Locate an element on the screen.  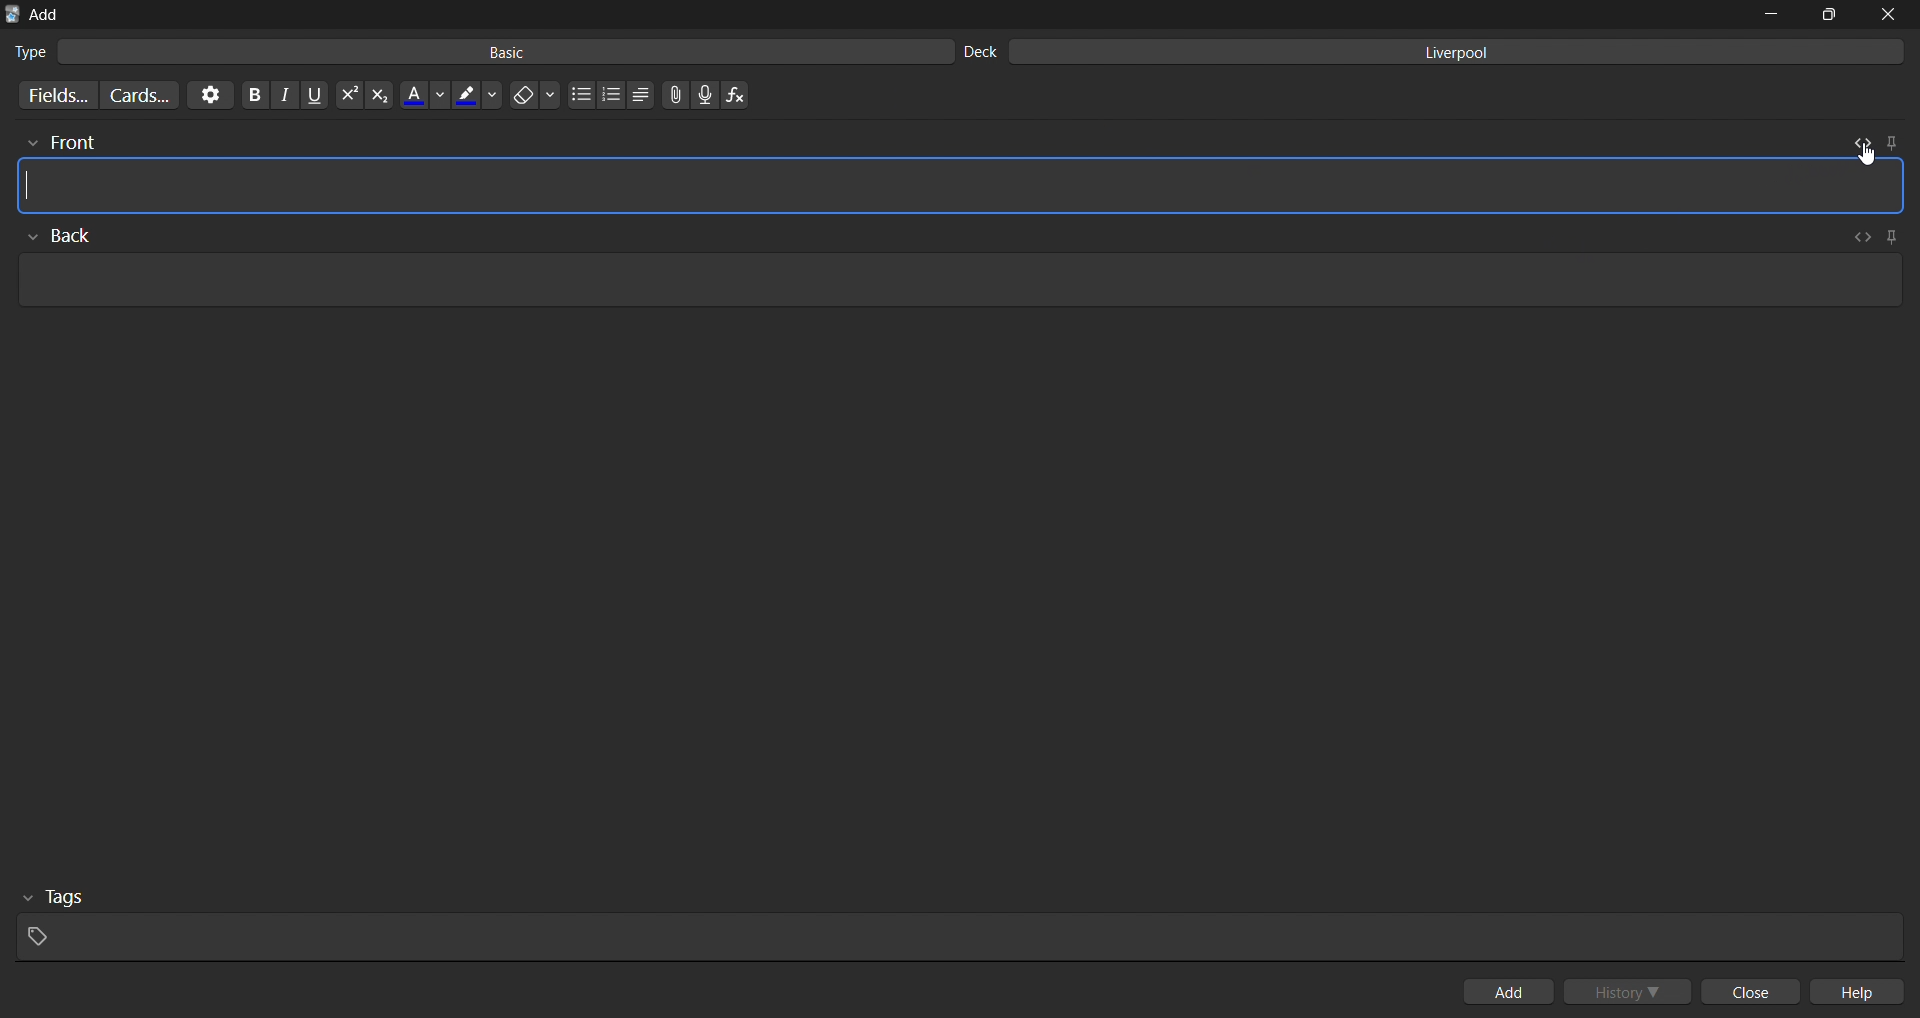
record audio is located at coordinates (710, 96).